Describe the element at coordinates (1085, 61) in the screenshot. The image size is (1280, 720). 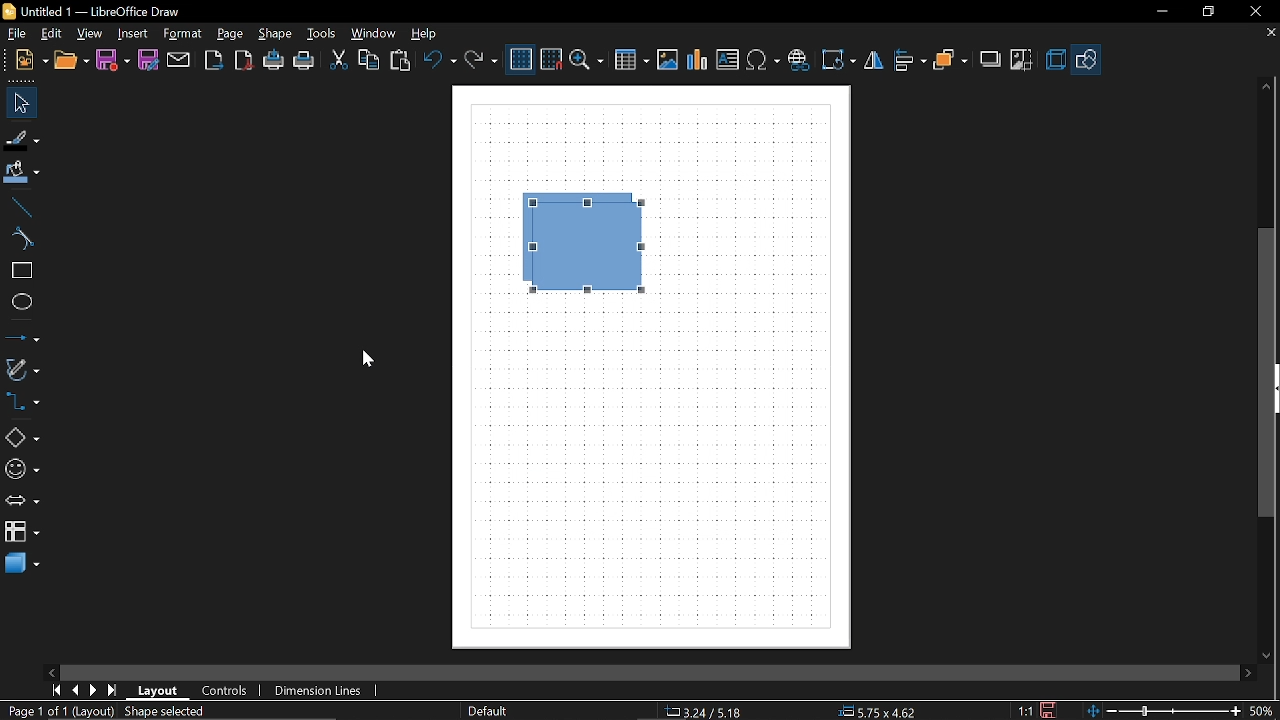
I see `Basic shapes` at that location.